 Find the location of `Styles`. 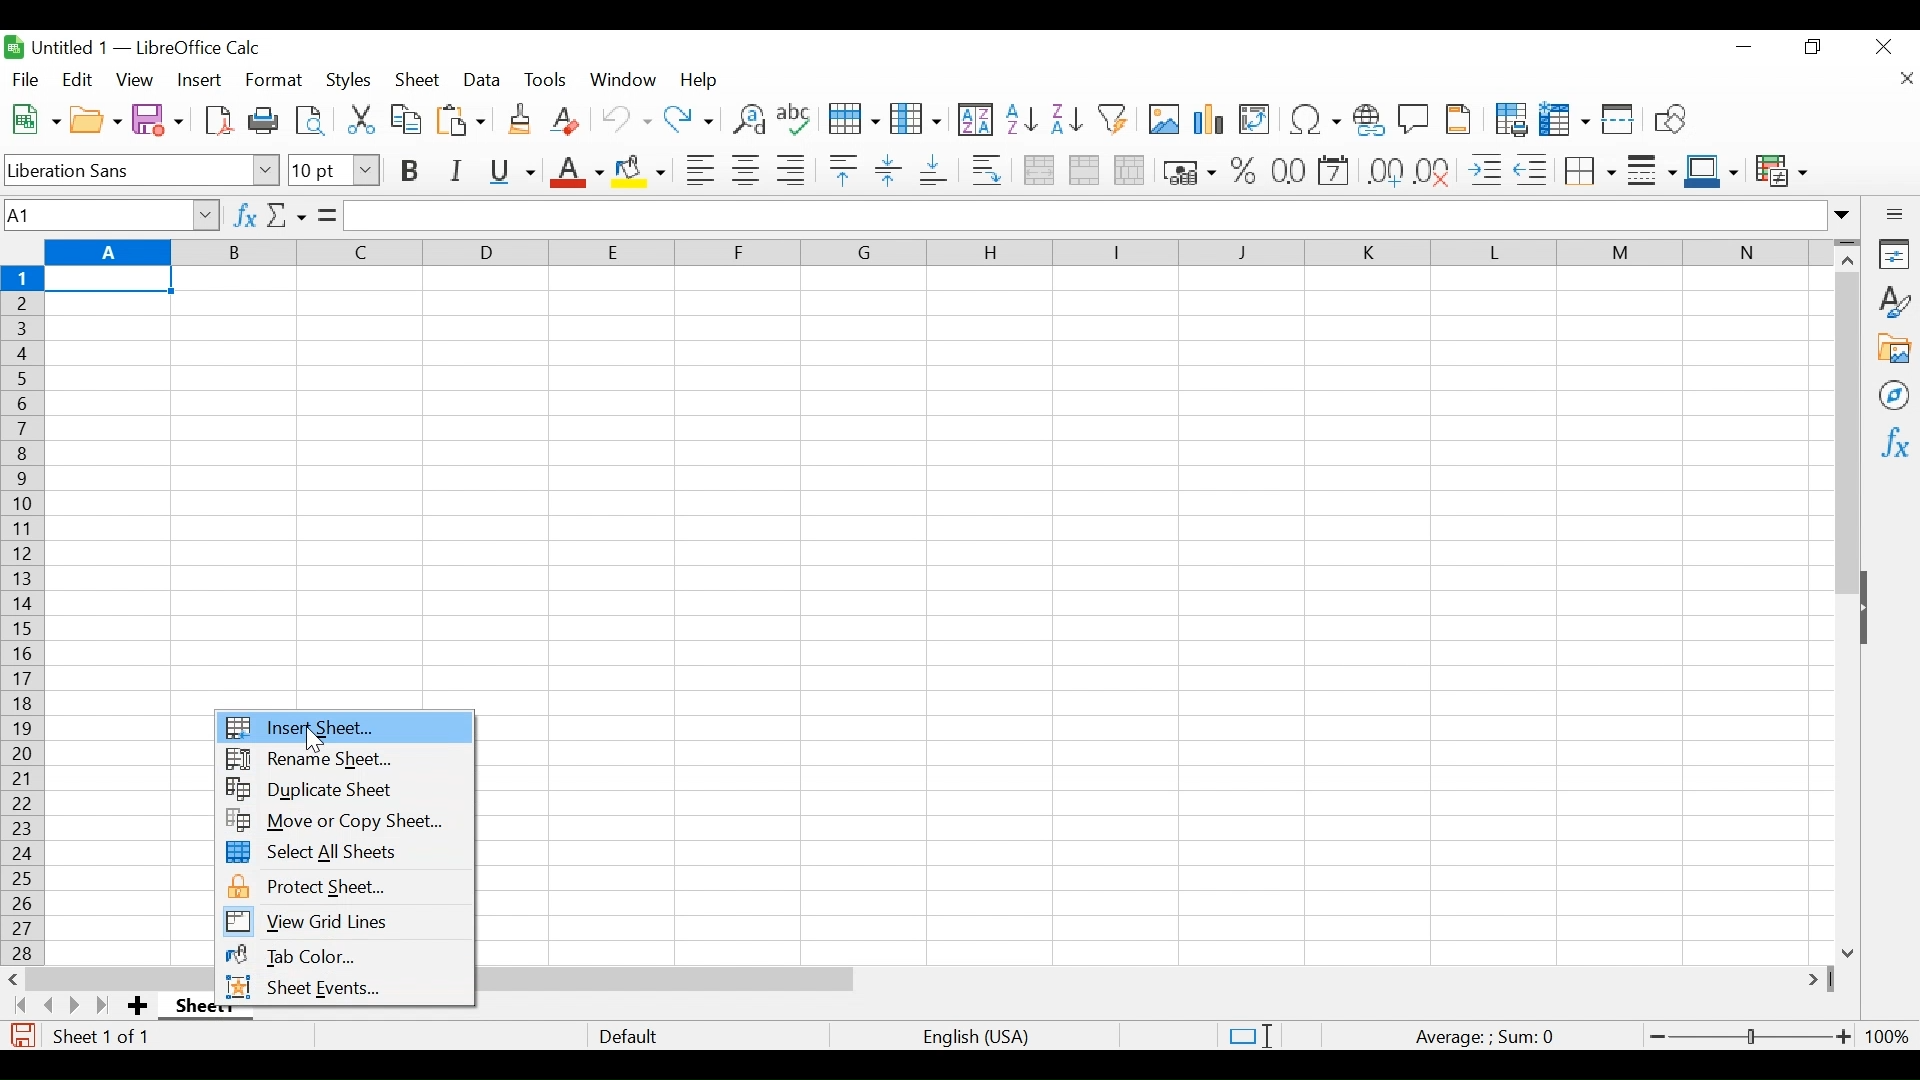

Styles is located at coordinates (346, 80).